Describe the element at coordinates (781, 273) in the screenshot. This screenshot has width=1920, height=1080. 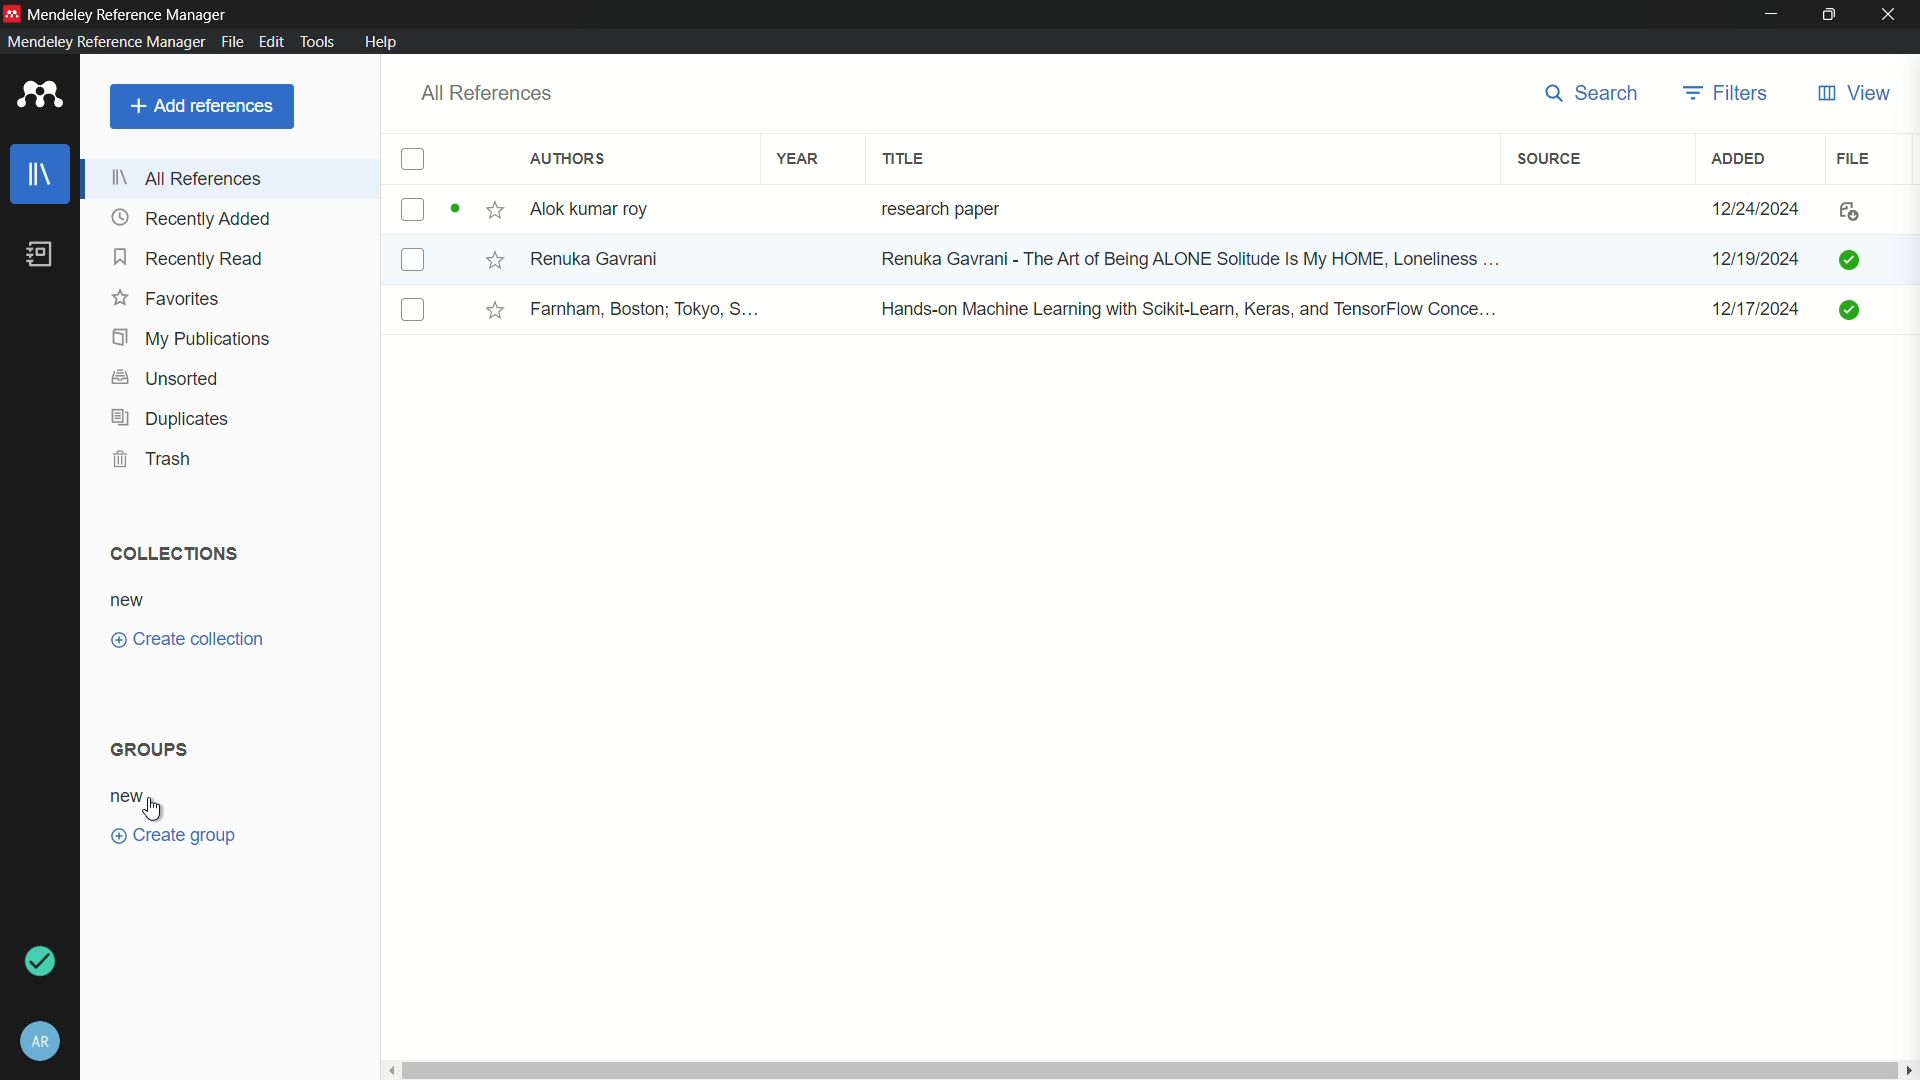
I see `cursor` at that location.